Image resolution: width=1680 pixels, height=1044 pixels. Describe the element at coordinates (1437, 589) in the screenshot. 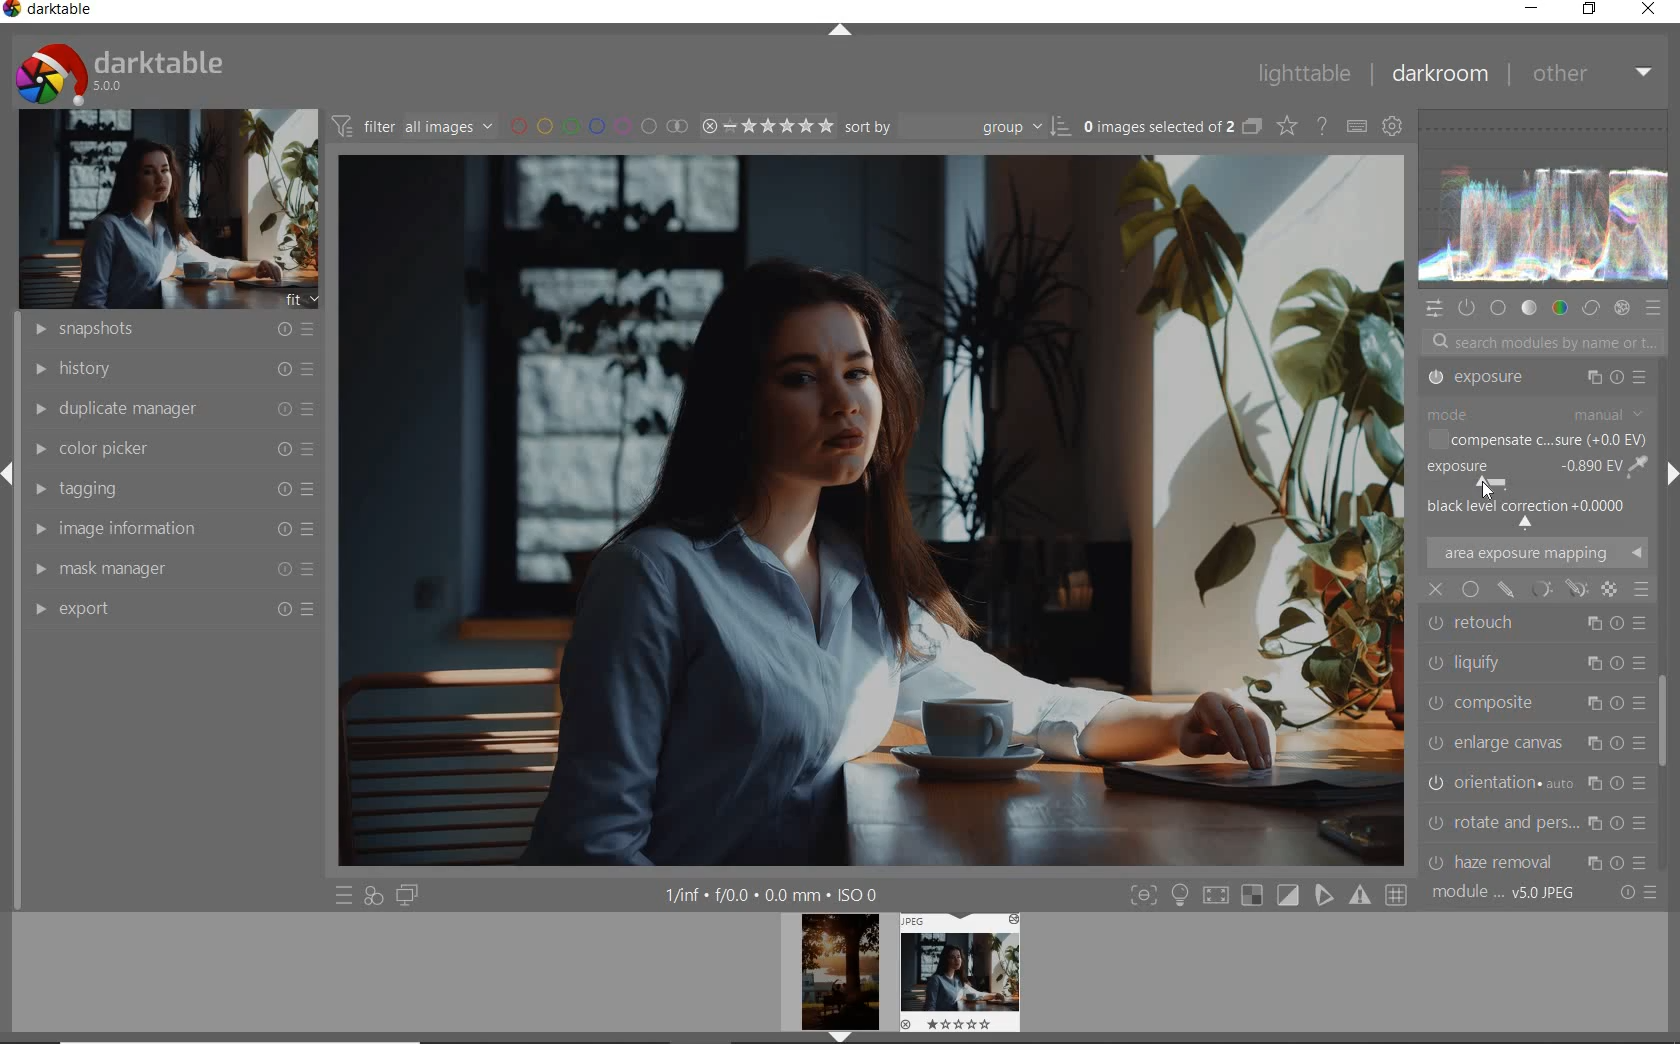

I see `close` at that location.